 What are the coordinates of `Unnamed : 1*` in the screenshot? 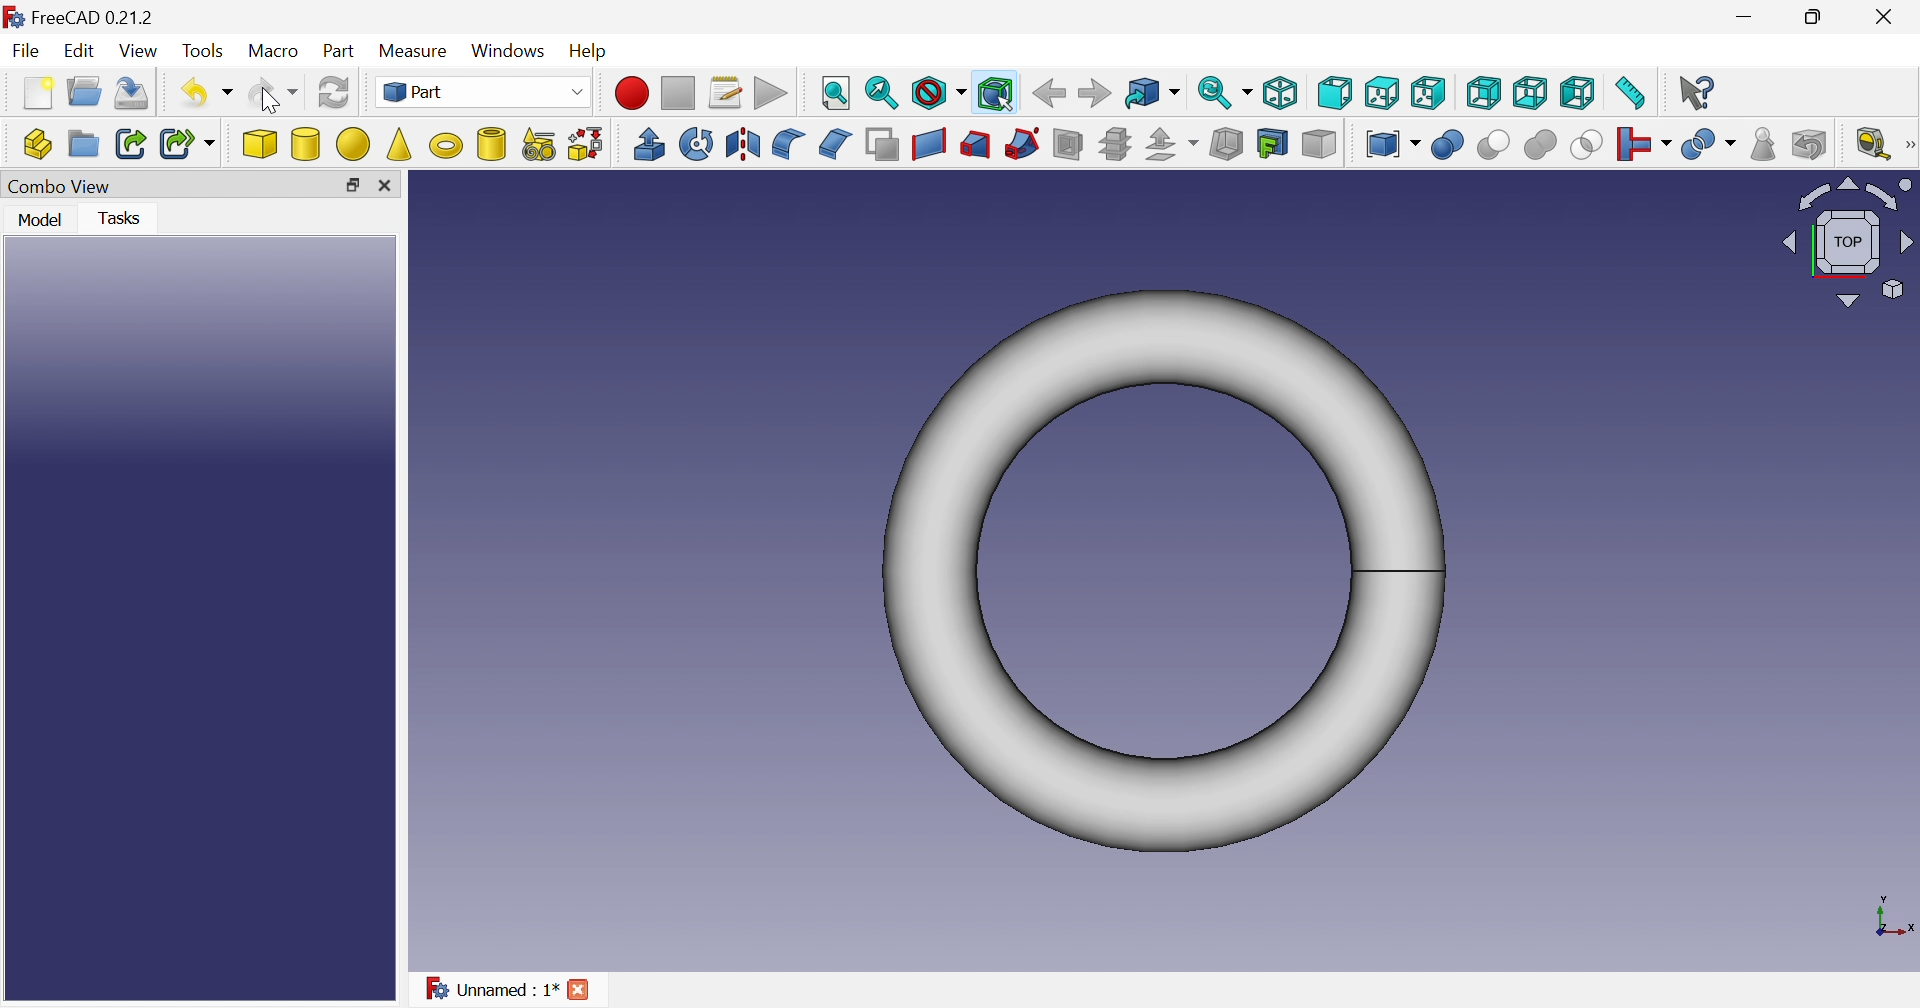 It's located at (491, 988).